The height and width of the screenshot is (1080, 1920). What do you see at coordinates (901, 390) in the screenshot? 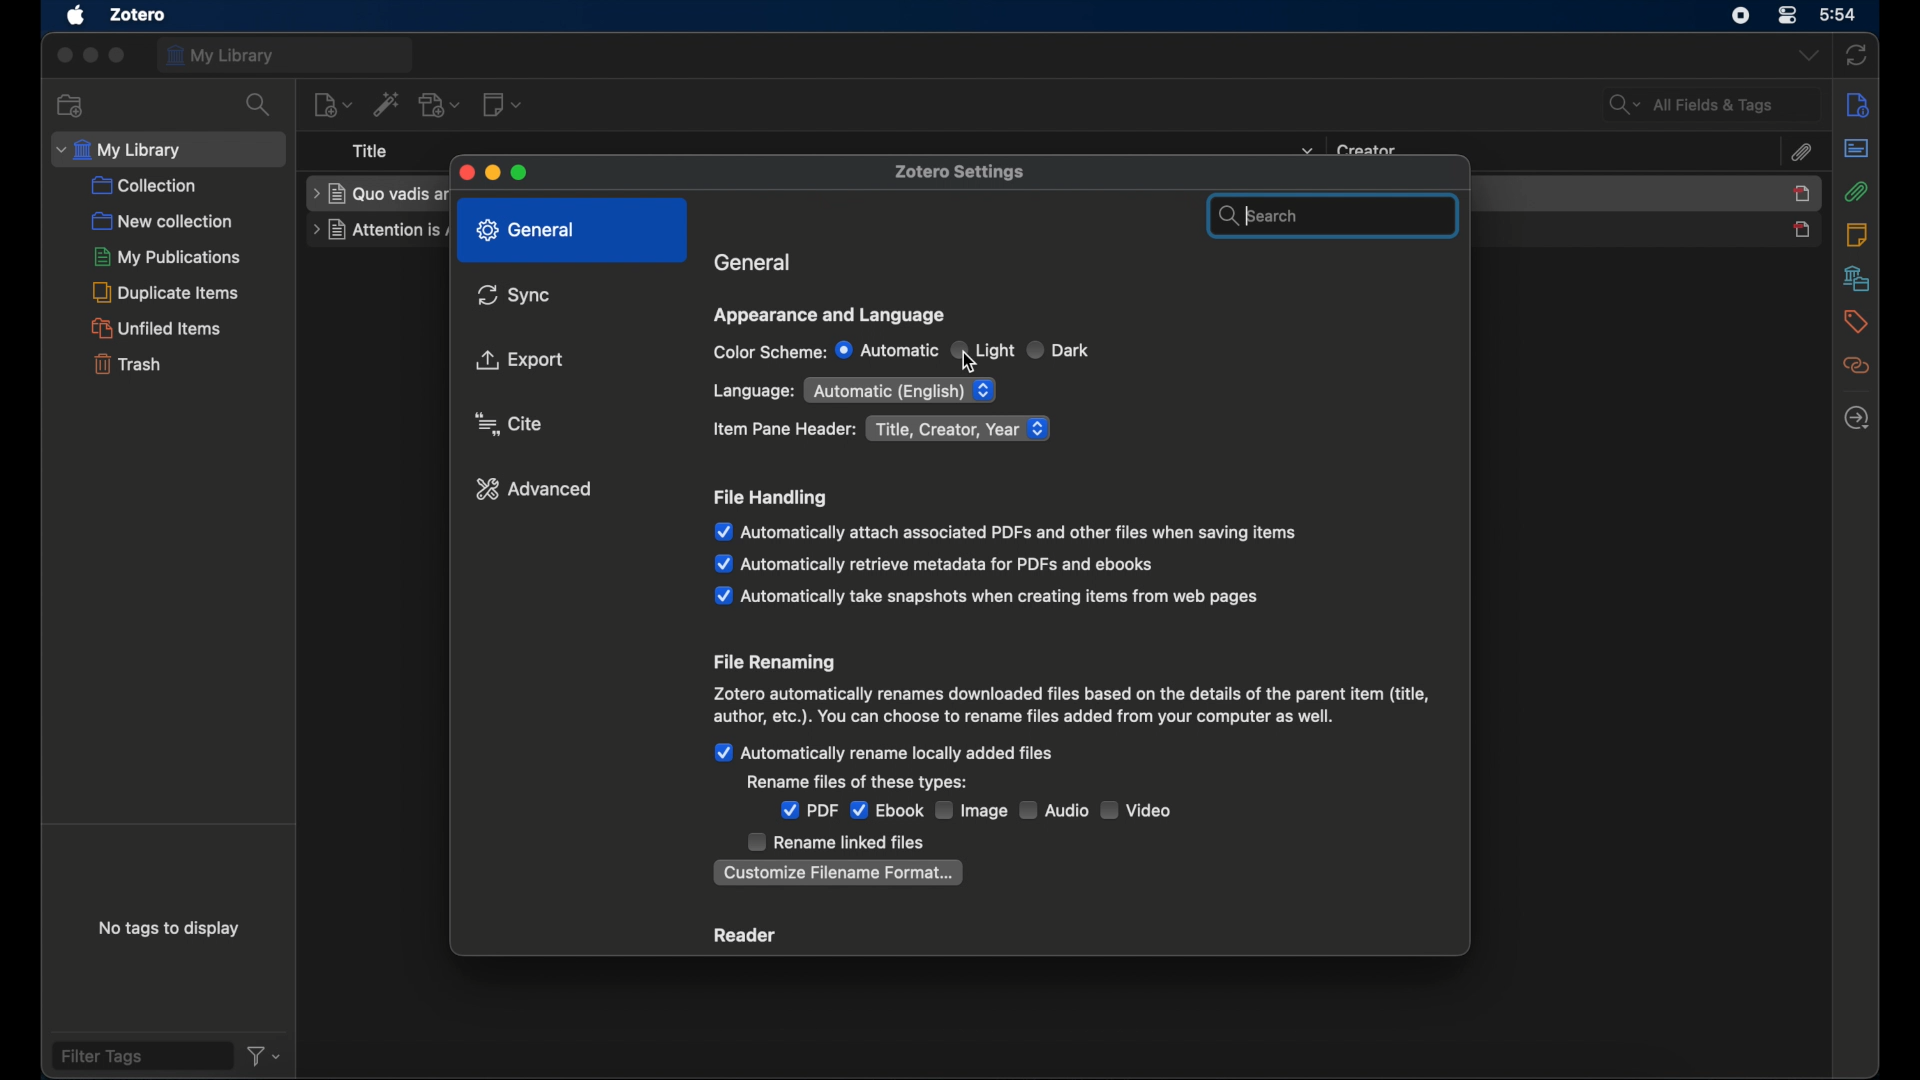
I see `automatic (English)` at bounding box center [901, 390].